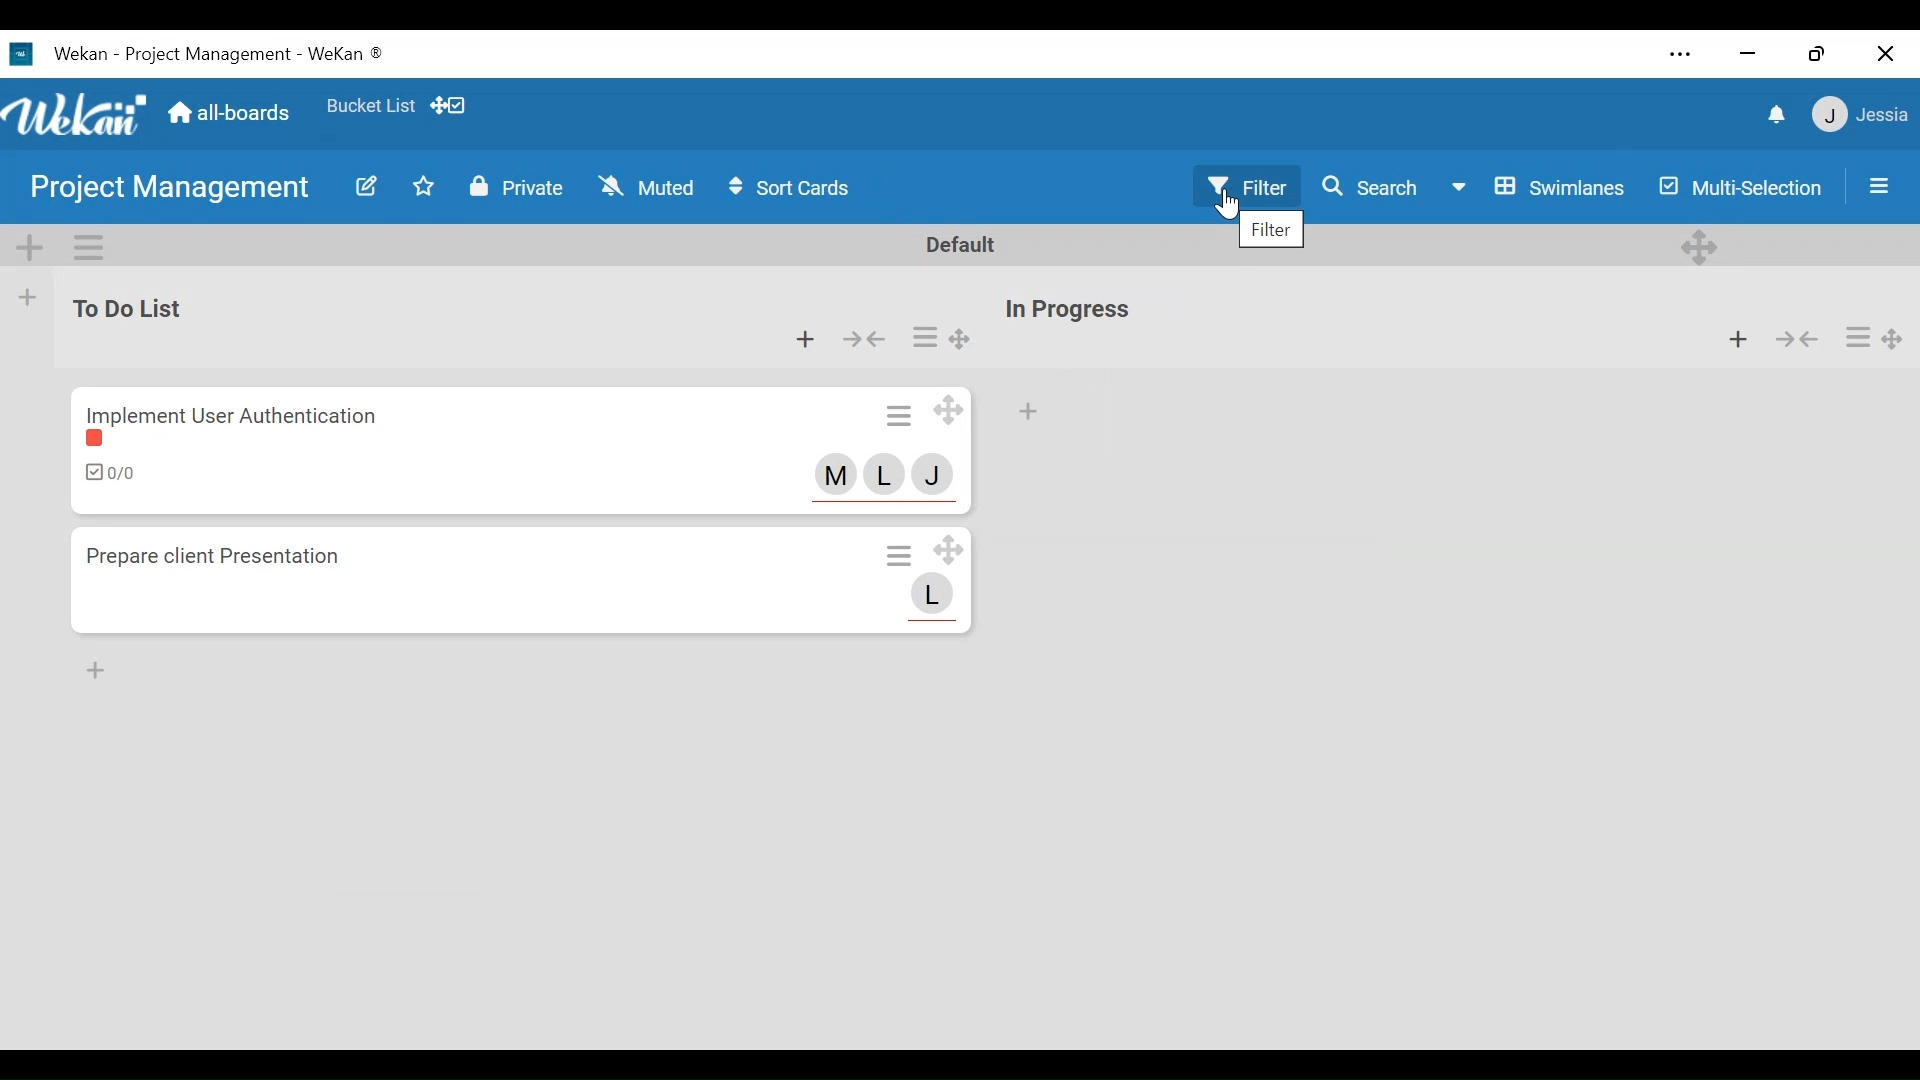 The height and width of the screenshot is (1080, 1920). I want to click on Muted, so click(645, 185).